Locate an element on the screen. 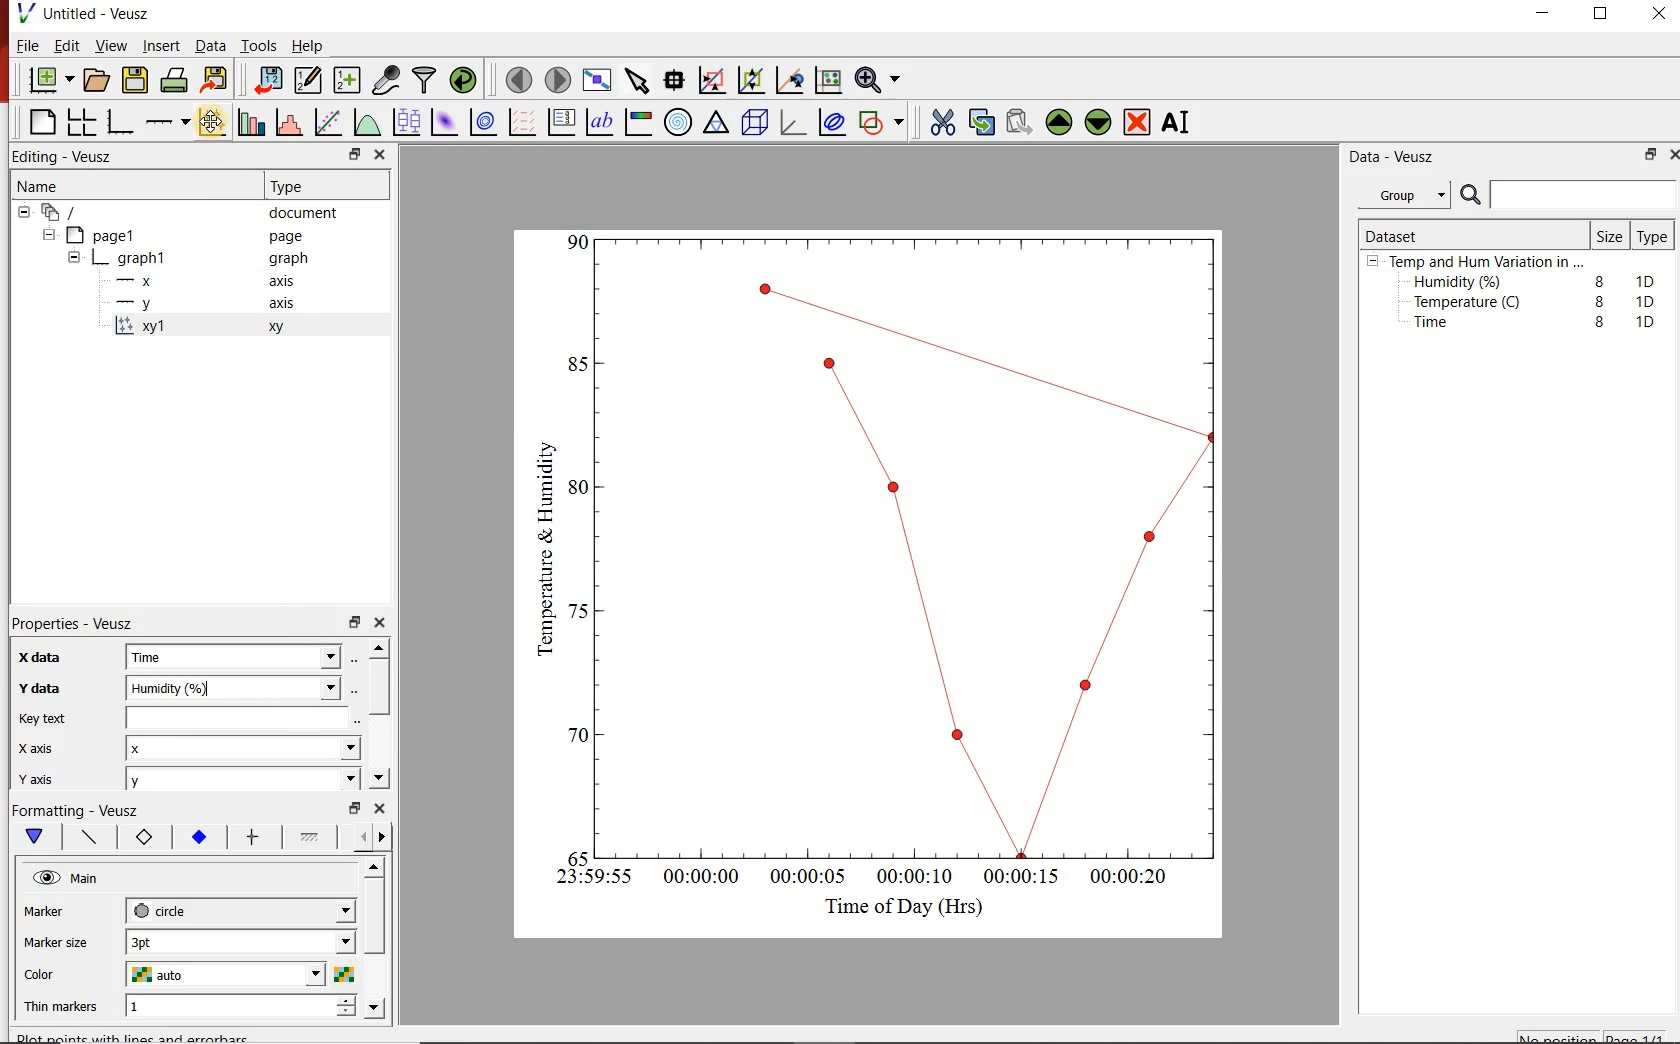  Time of Day (Hrs) is located at coordinates (896, 906).